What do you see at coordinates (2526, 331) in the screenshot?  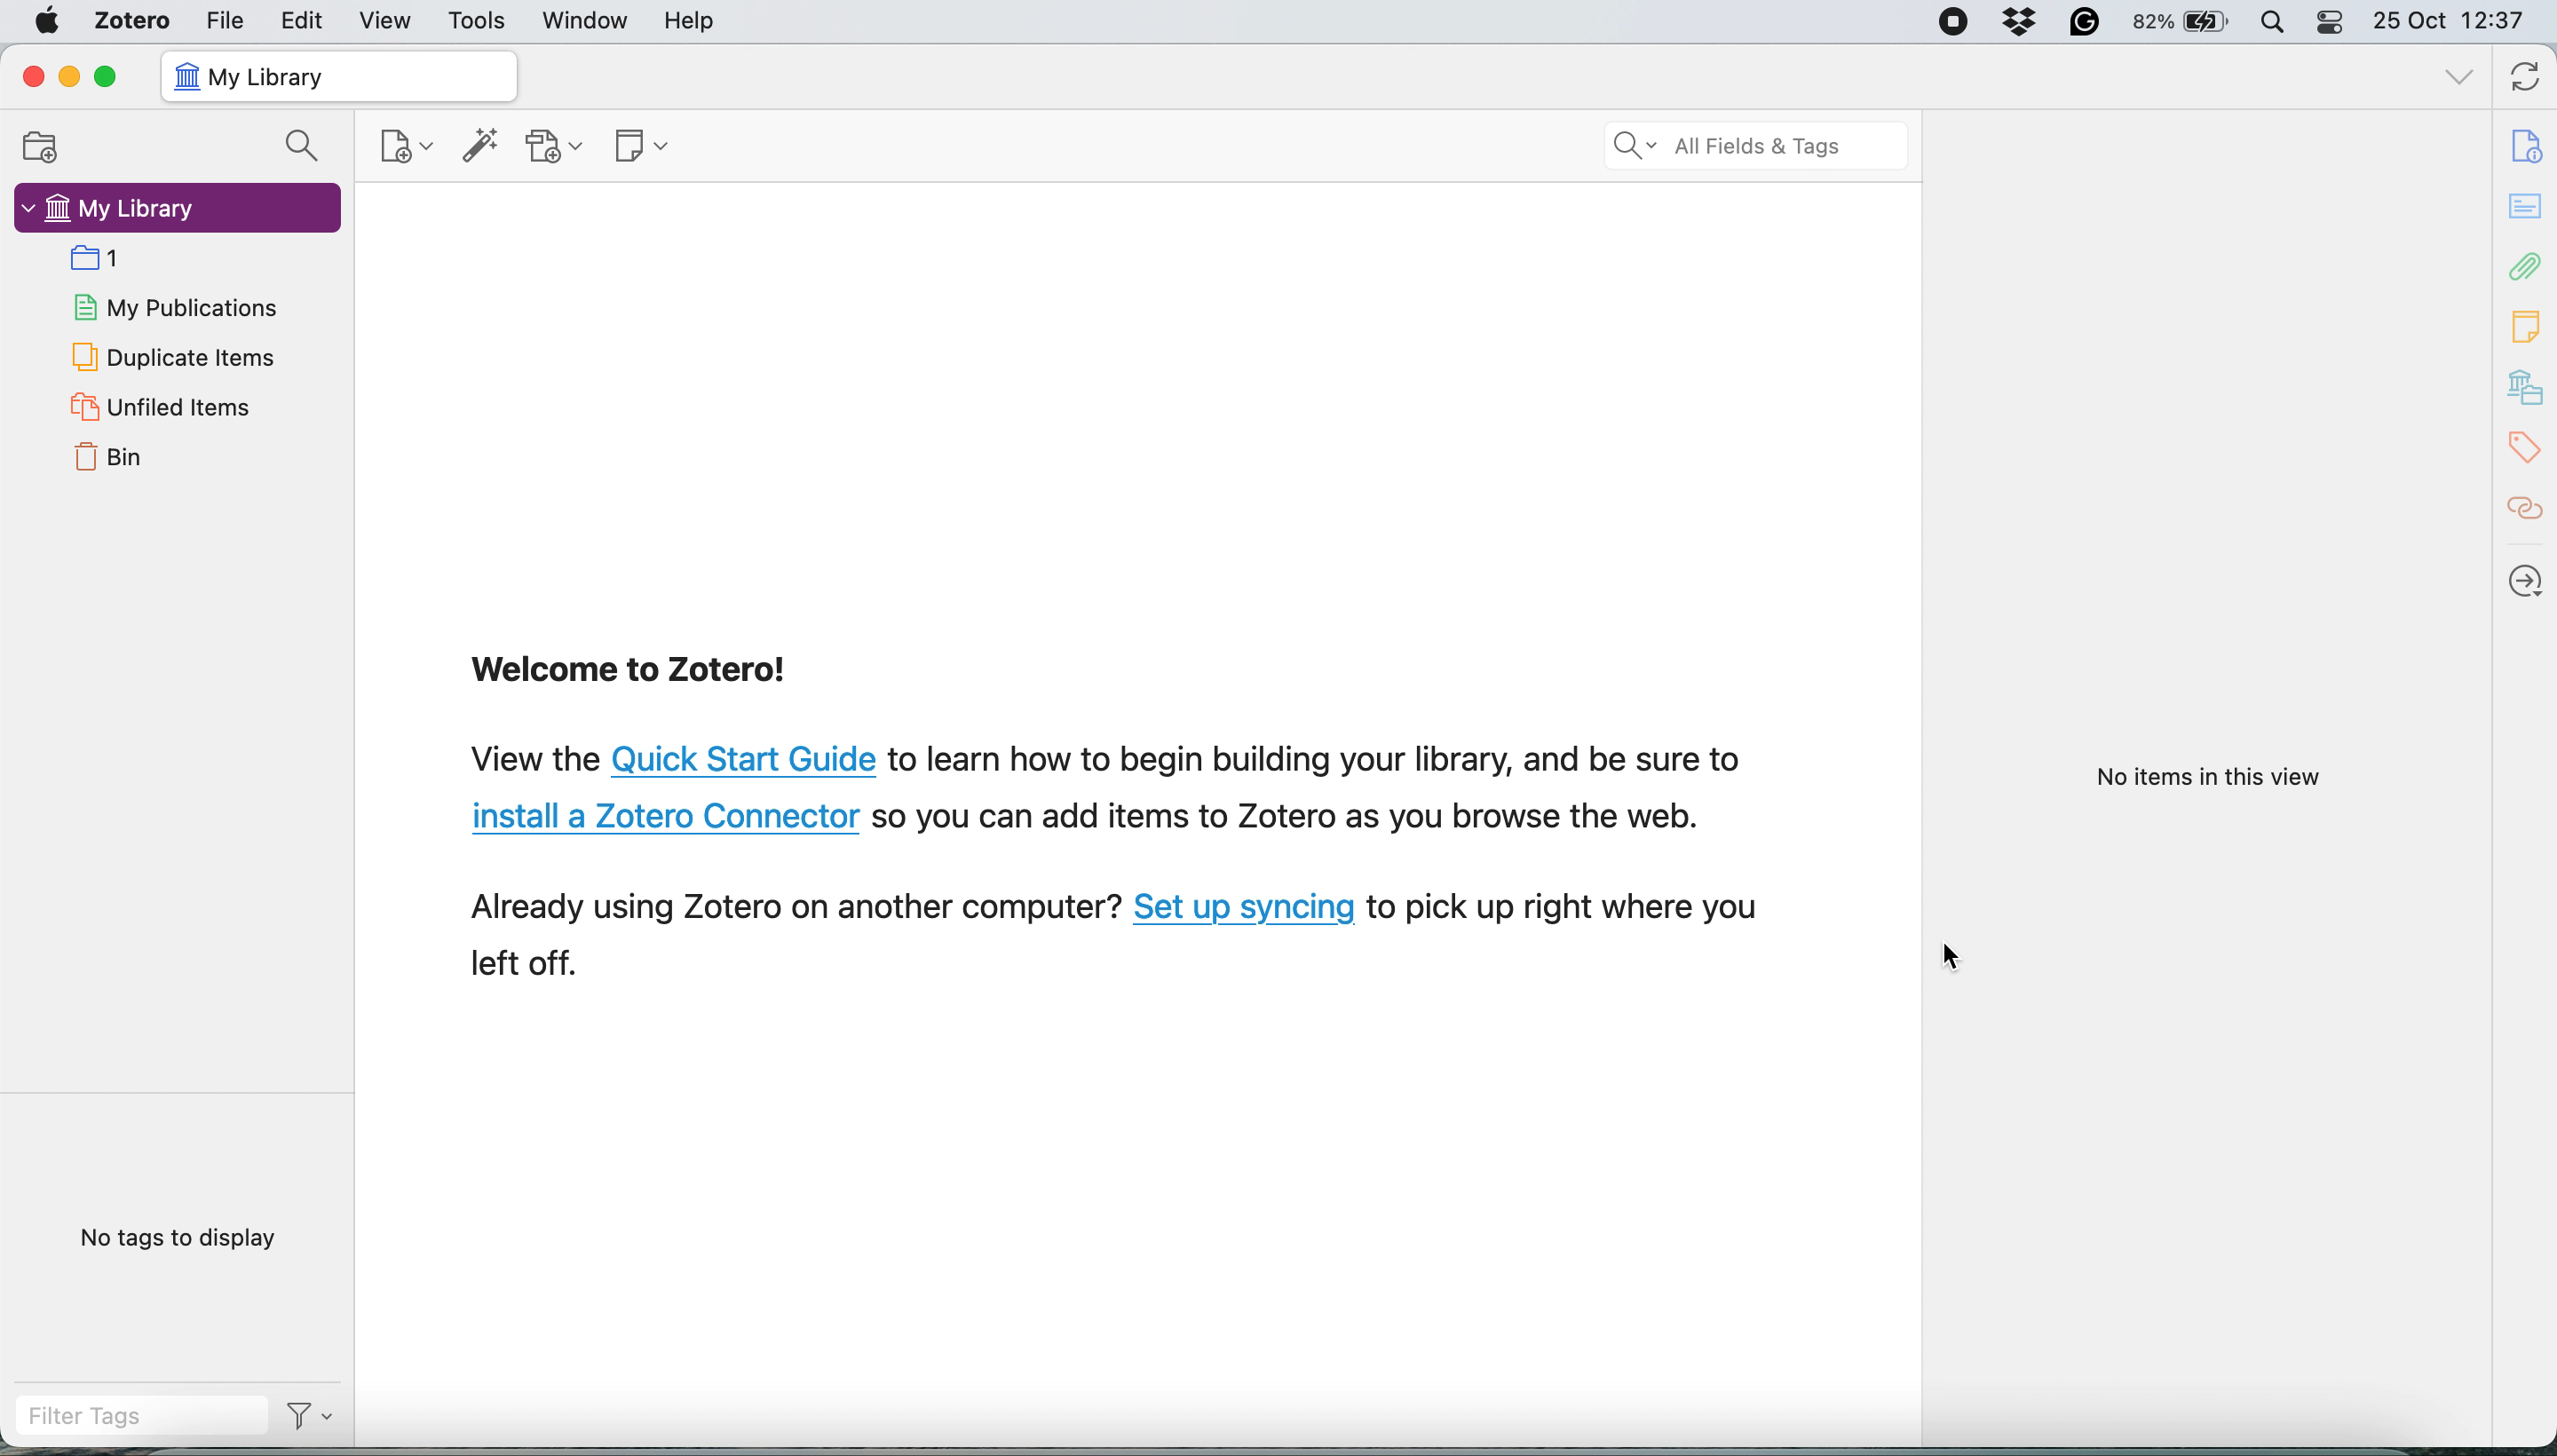 I see `note` at bounding box center [2526, 331].